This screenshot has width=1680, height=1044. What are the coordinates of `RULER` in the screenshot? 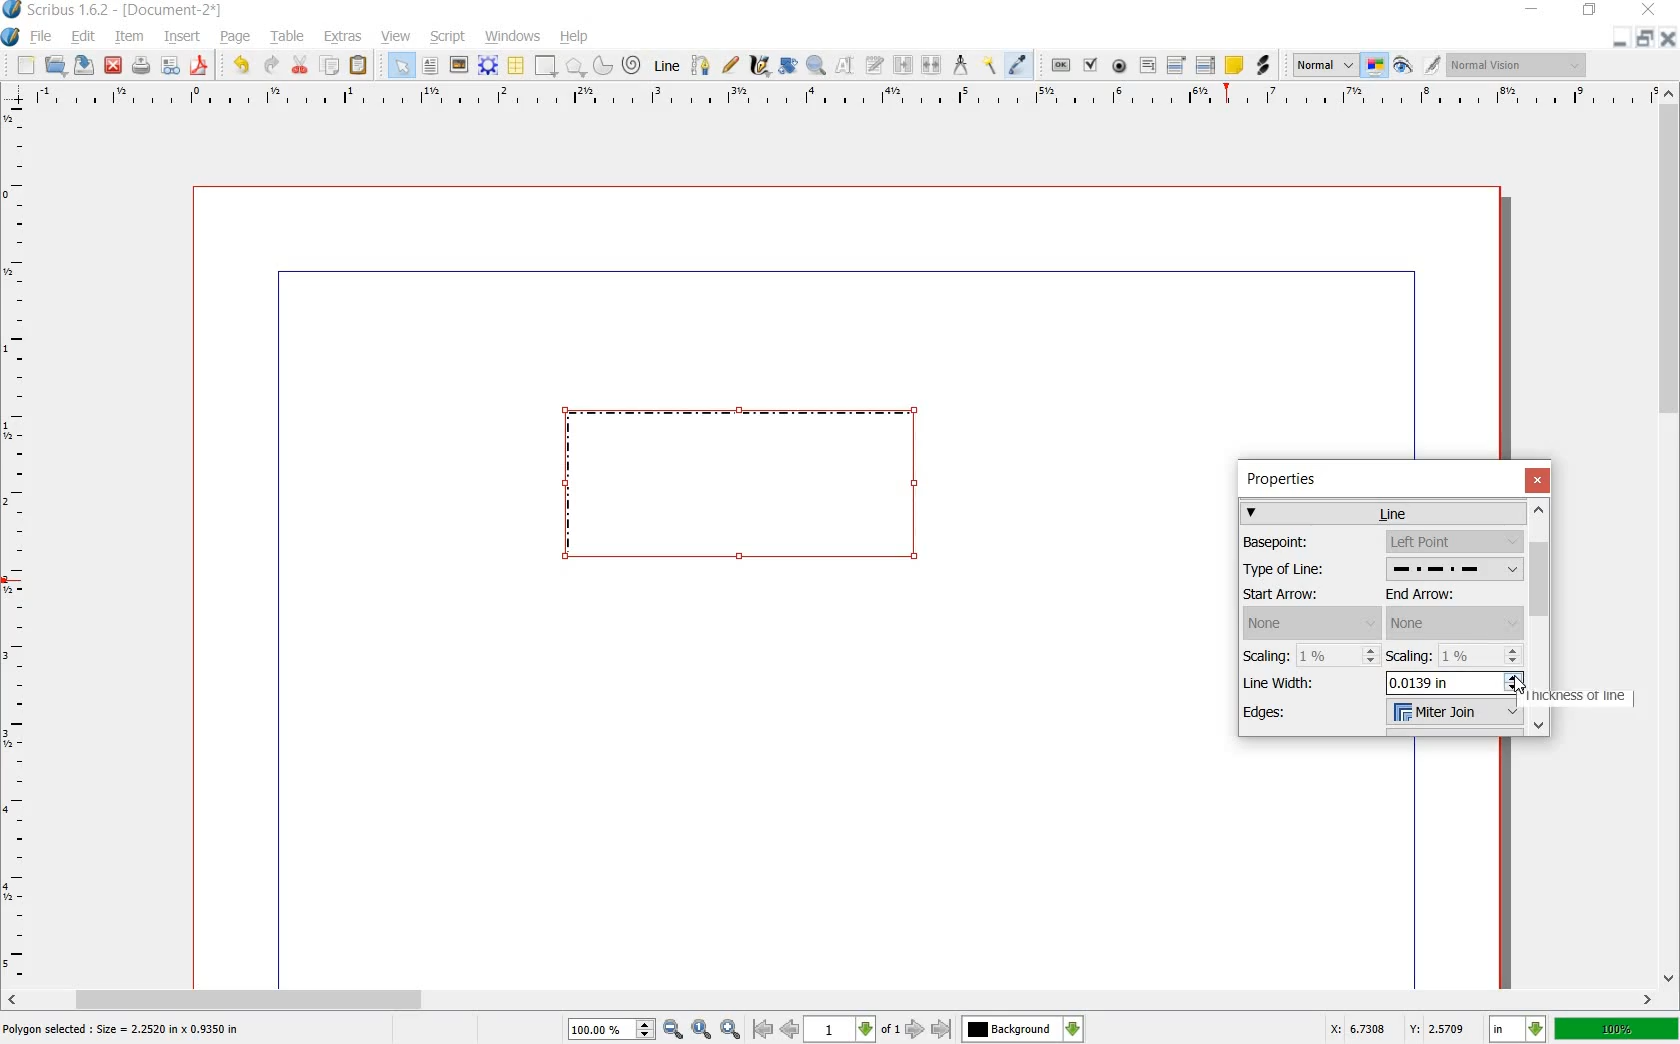 It's located at (17, 544).